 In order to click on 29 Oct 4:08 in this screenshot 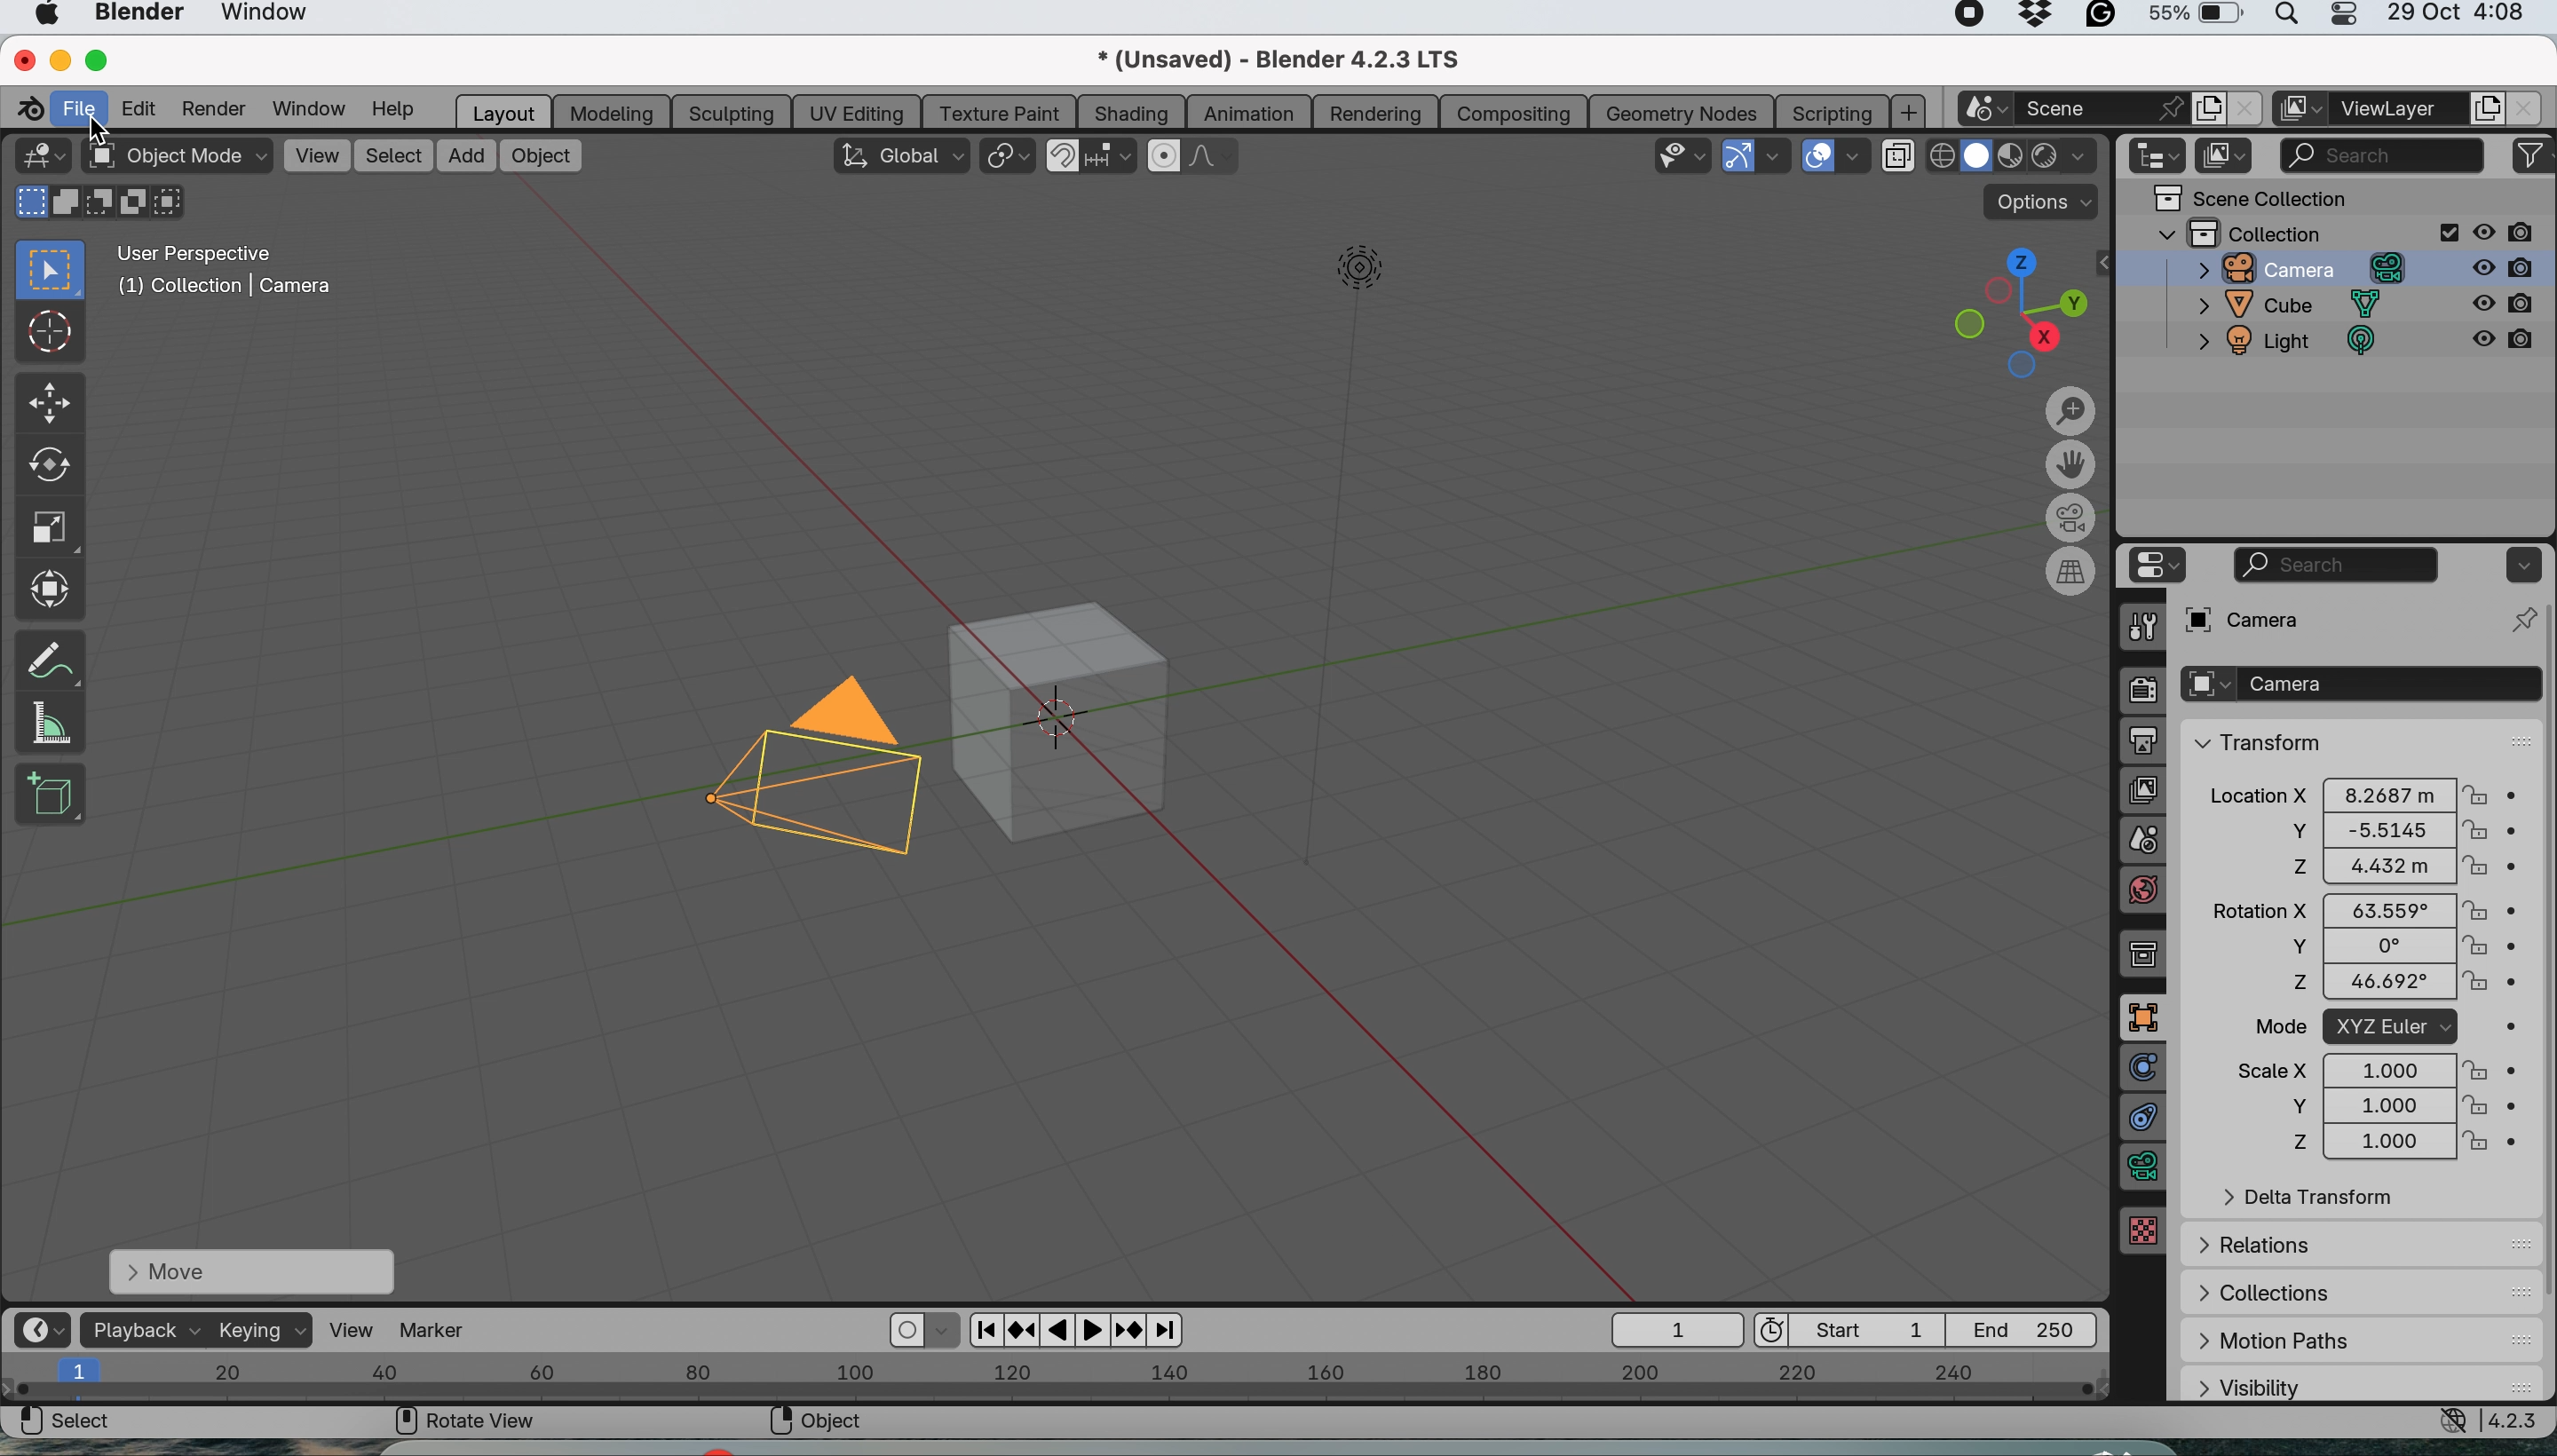, I will do `click(2457, 14)`.